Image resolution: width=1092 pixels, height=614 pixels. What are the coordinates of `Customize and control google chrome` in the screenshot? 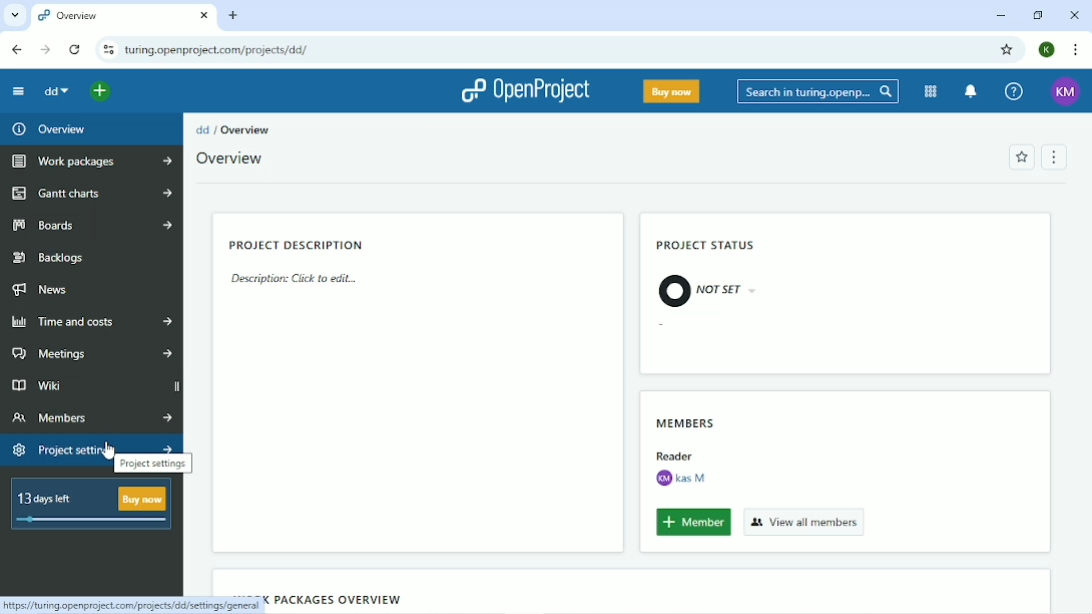 It's located at (1076, 50).